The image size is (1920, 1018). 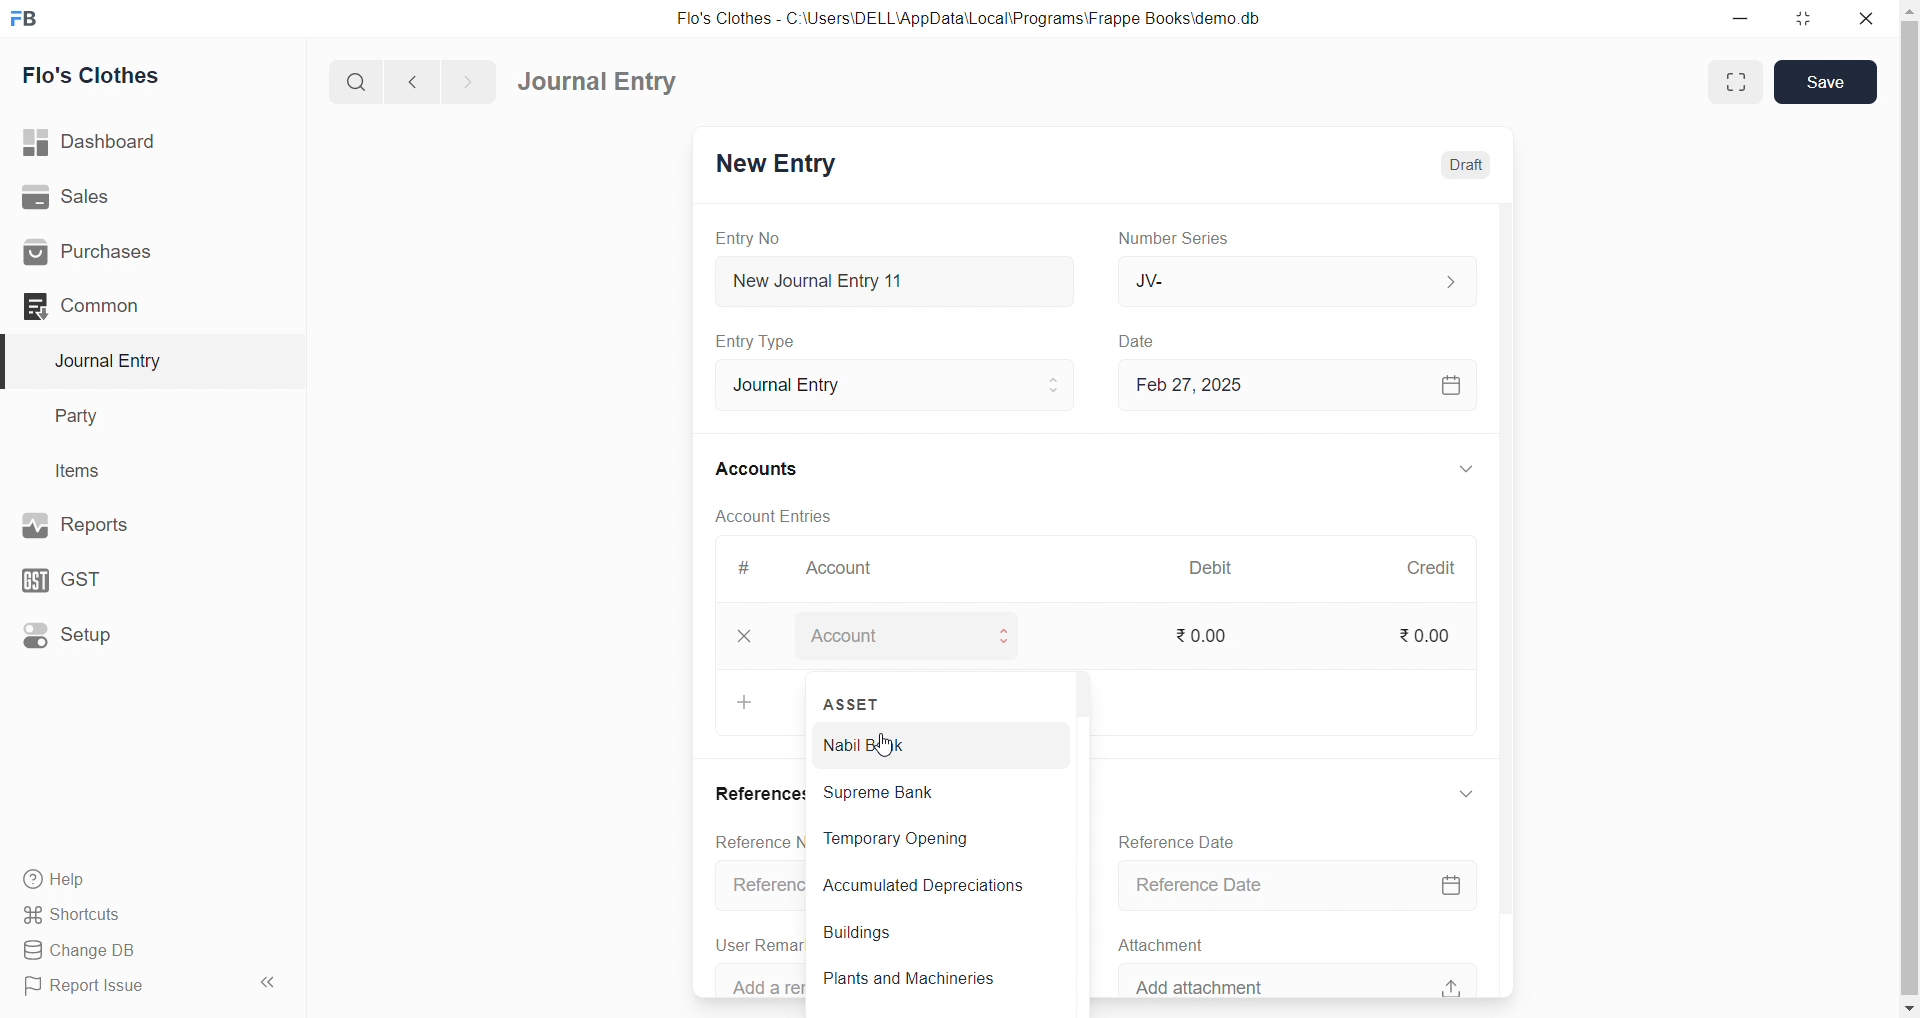 I want to click on Journal Entry, so click(x=598, y=81).